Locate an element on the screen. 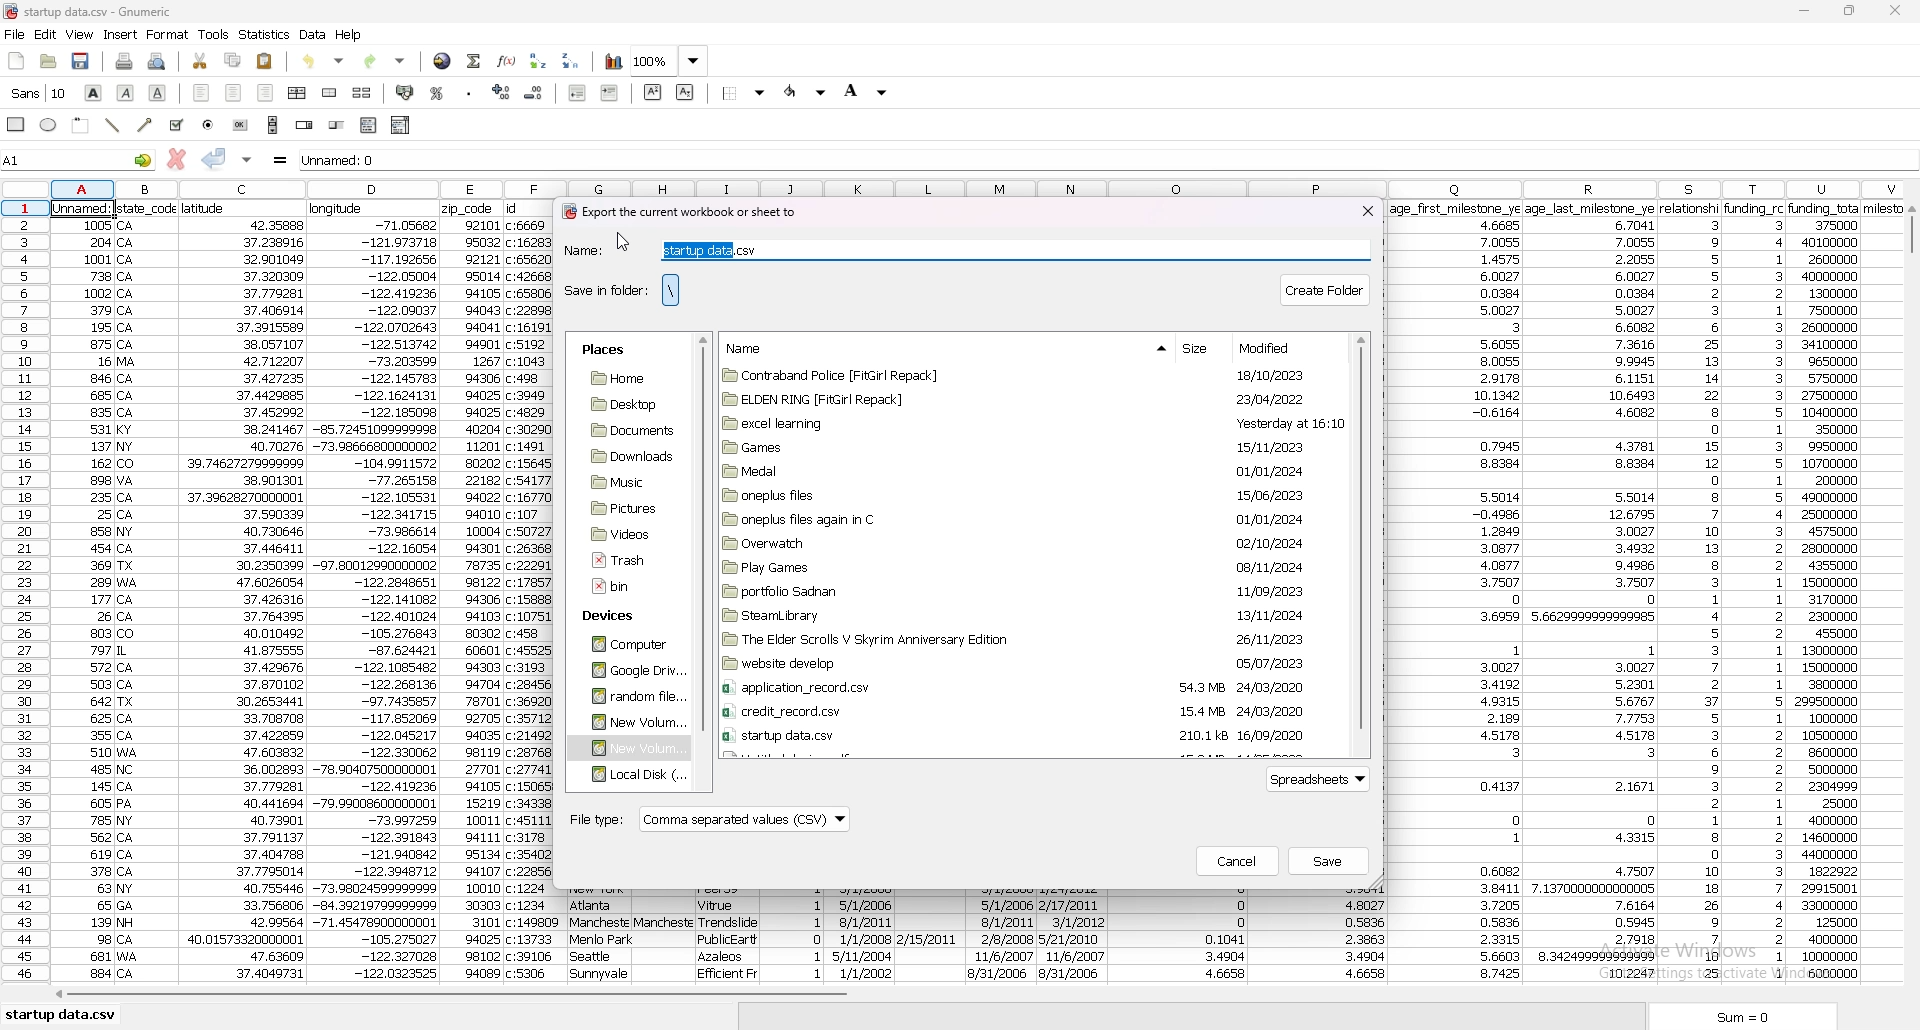  supercript is located at coordinates (653, 92).